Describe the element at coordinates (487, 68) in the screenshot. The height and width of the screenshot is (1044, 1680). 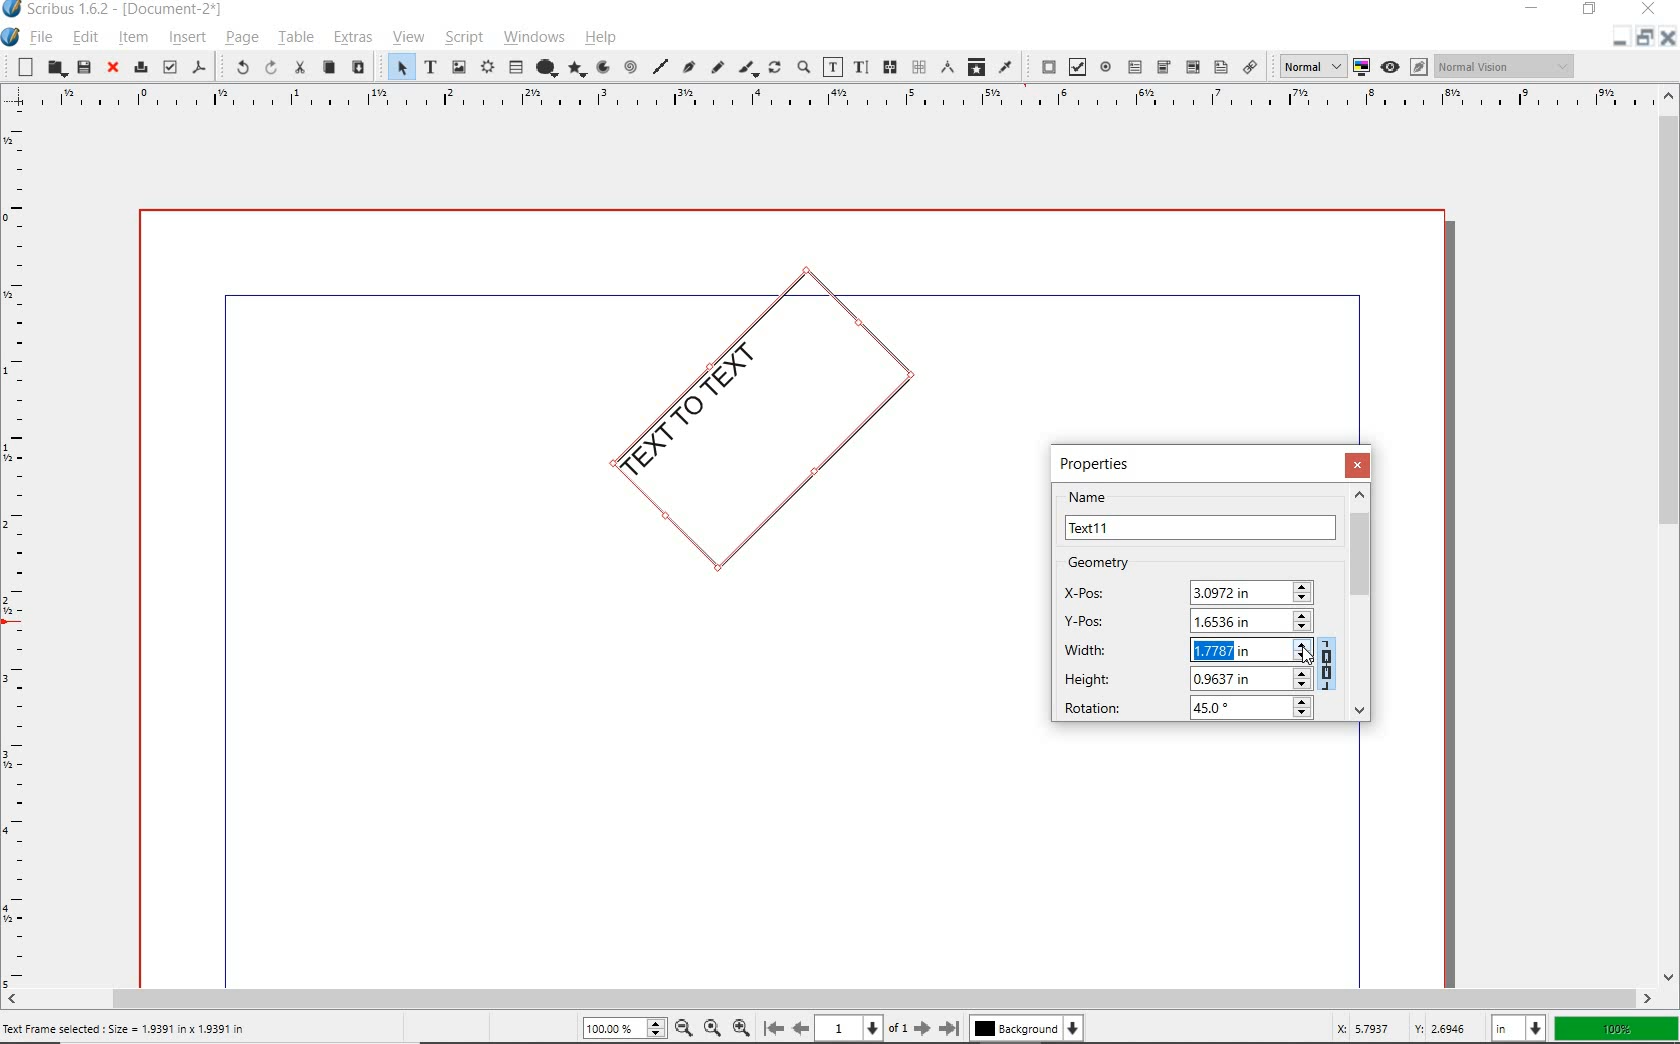
I see `render frame` at that location.